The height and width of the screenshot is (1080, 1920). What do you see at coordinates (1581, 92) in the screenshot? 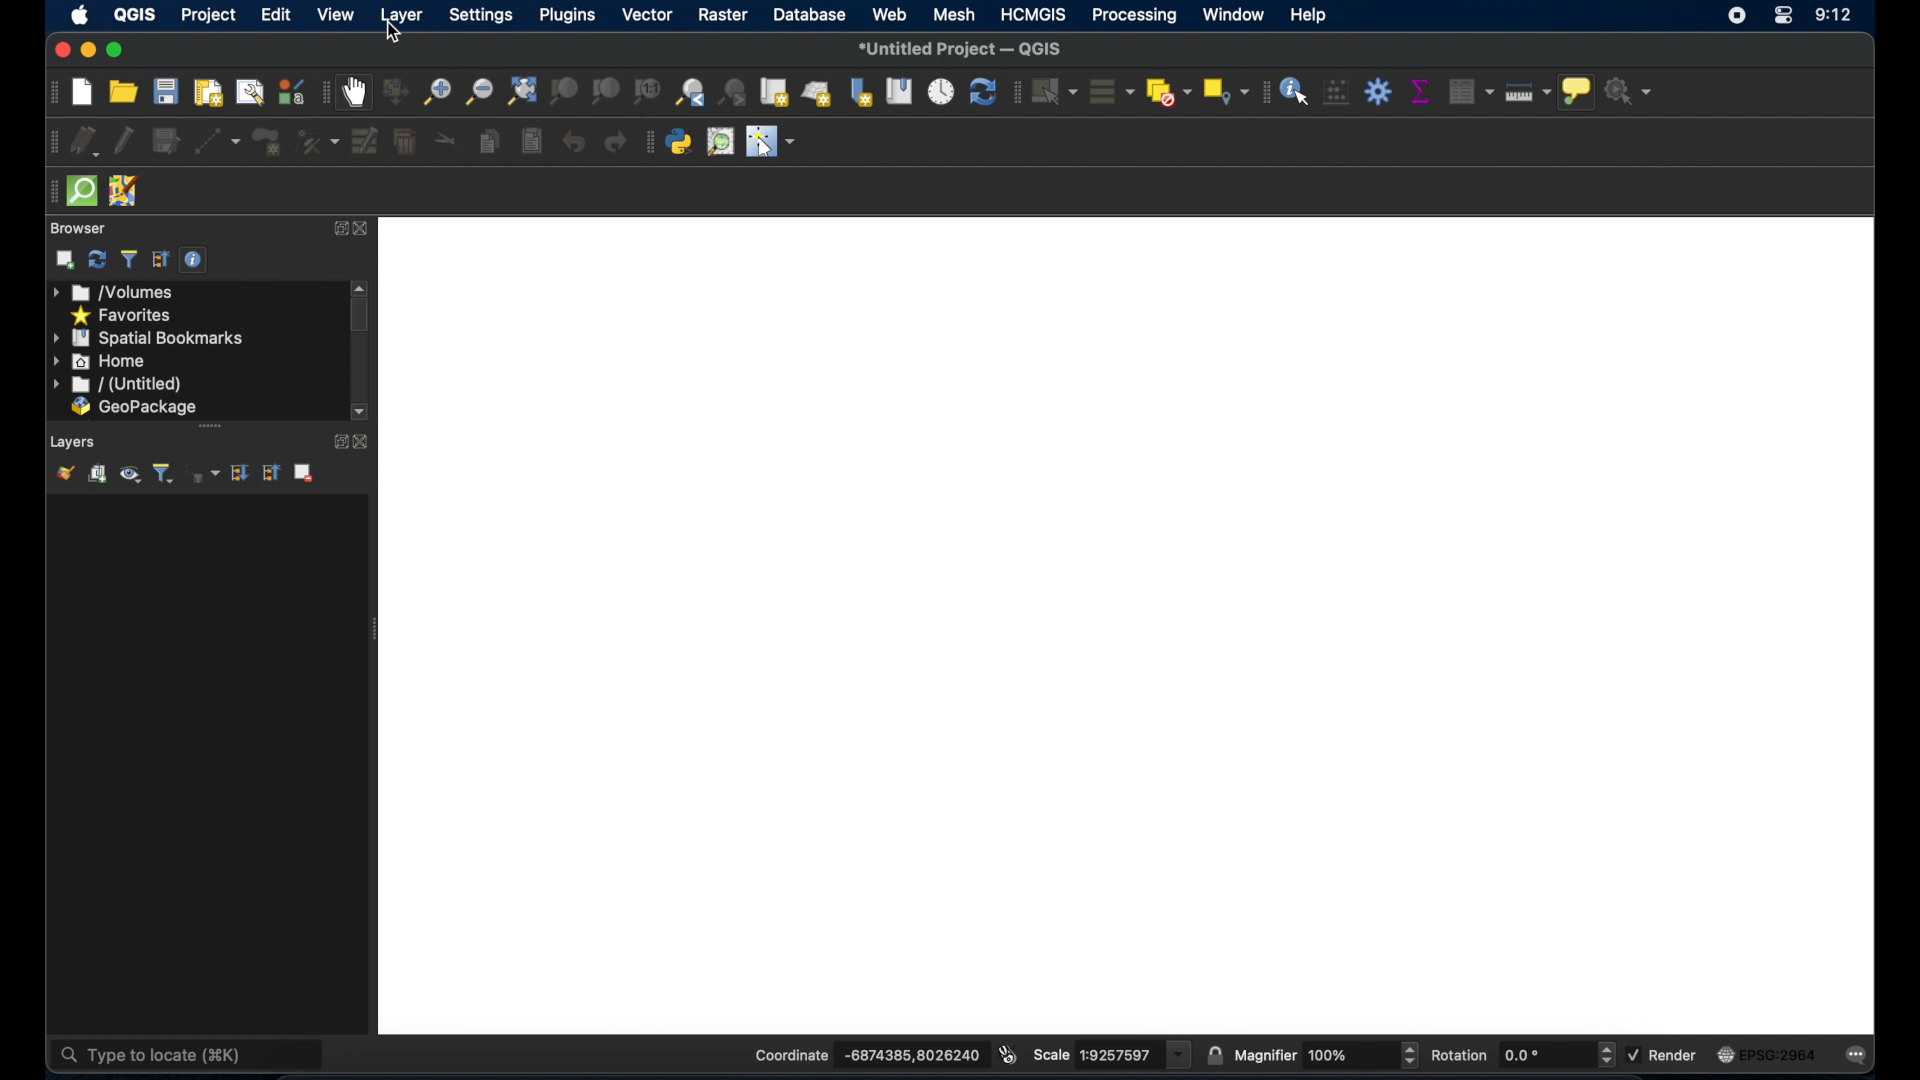
I see `show map tops` at bounding box center [1581, 92].